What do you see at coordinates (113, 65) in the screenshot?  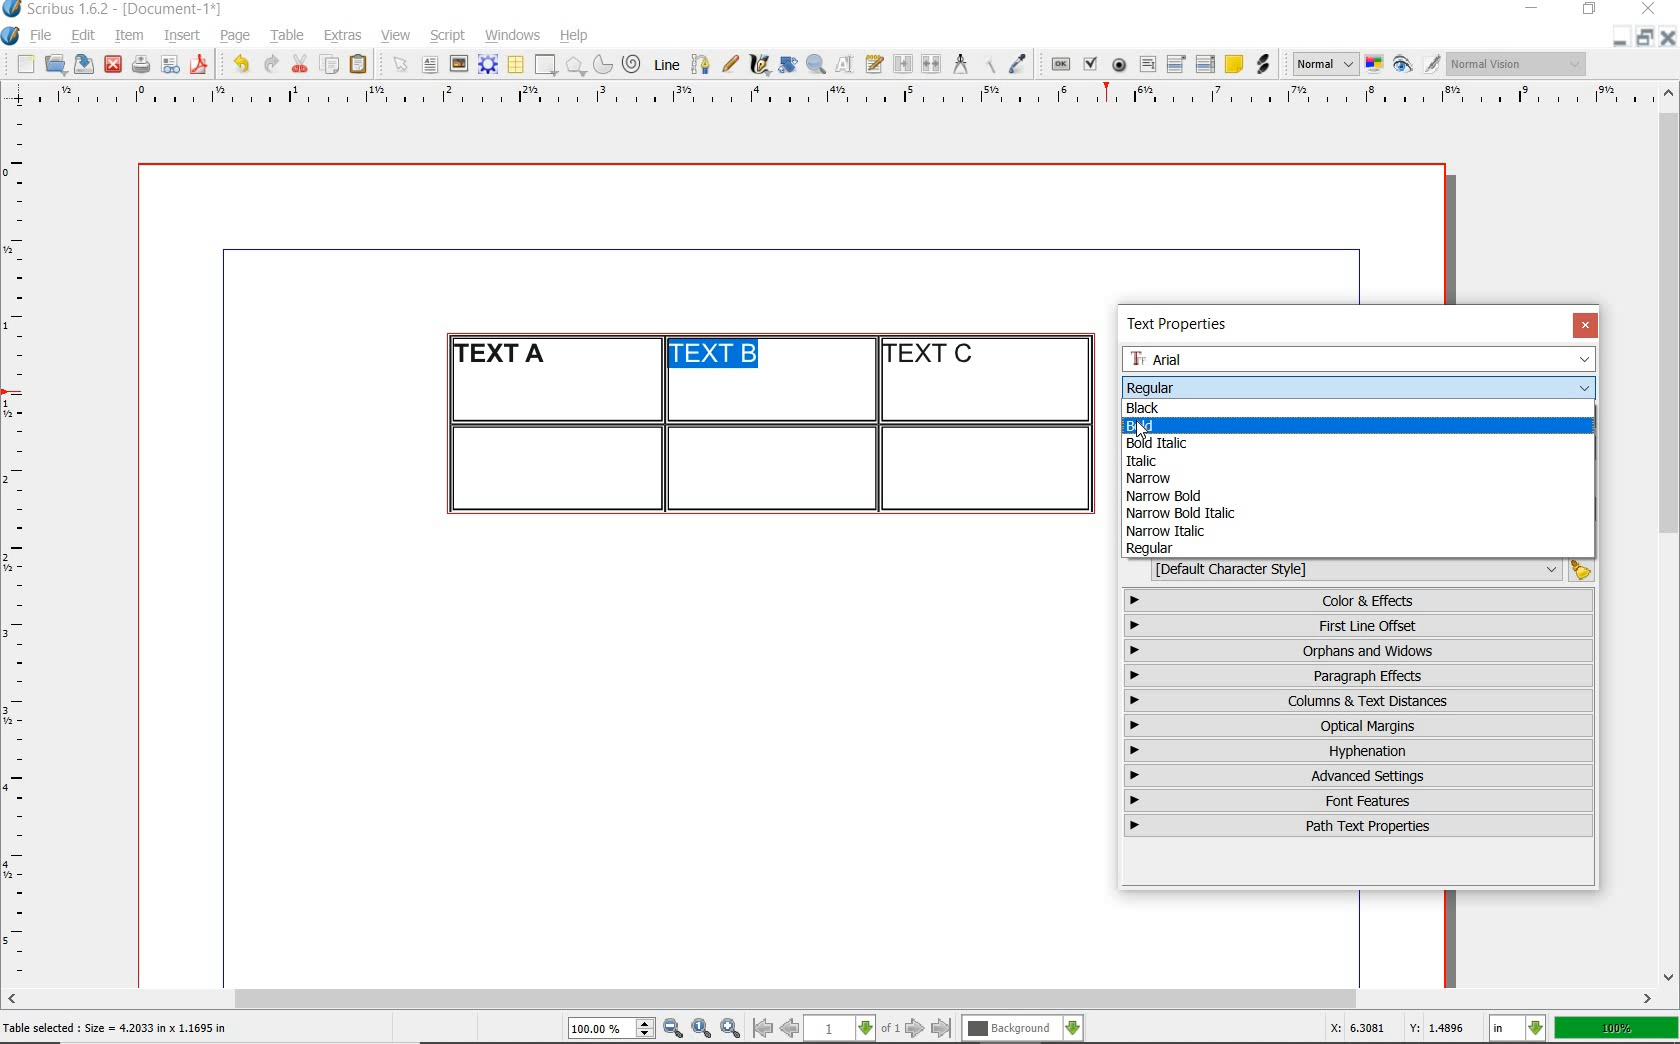 I see `close` at bounding box center [113, 65].